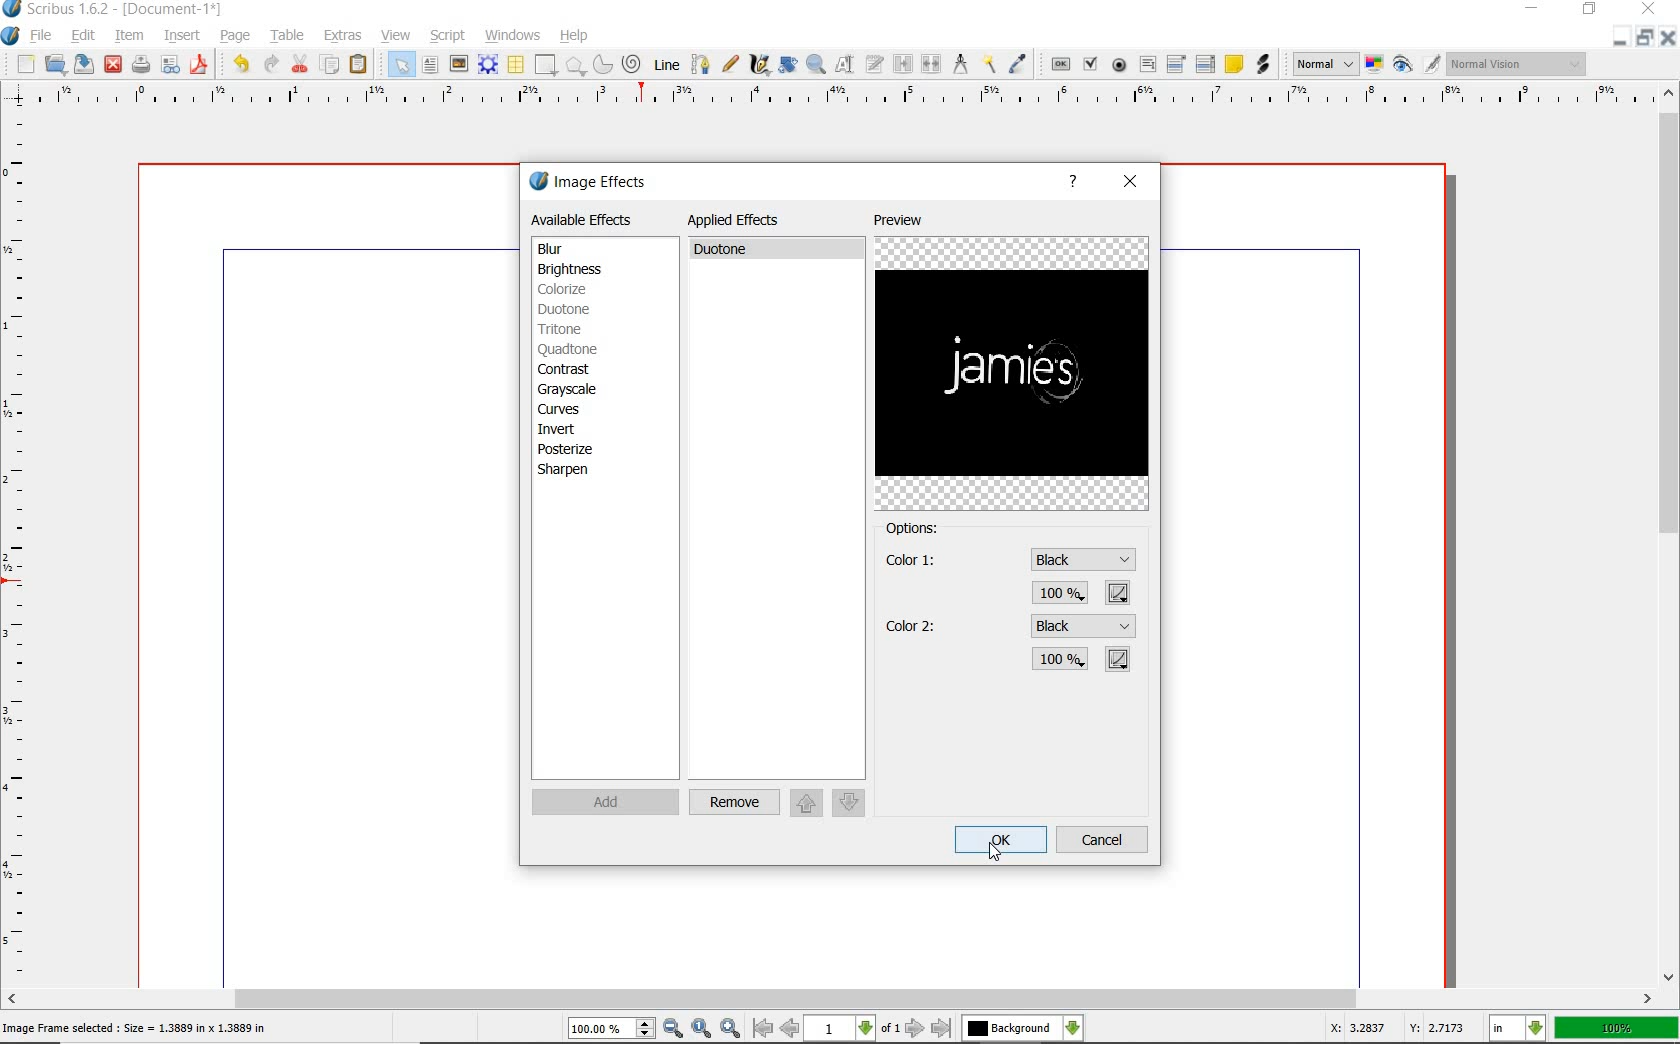  I want to click on pdf combo box, so click(1173, 64).